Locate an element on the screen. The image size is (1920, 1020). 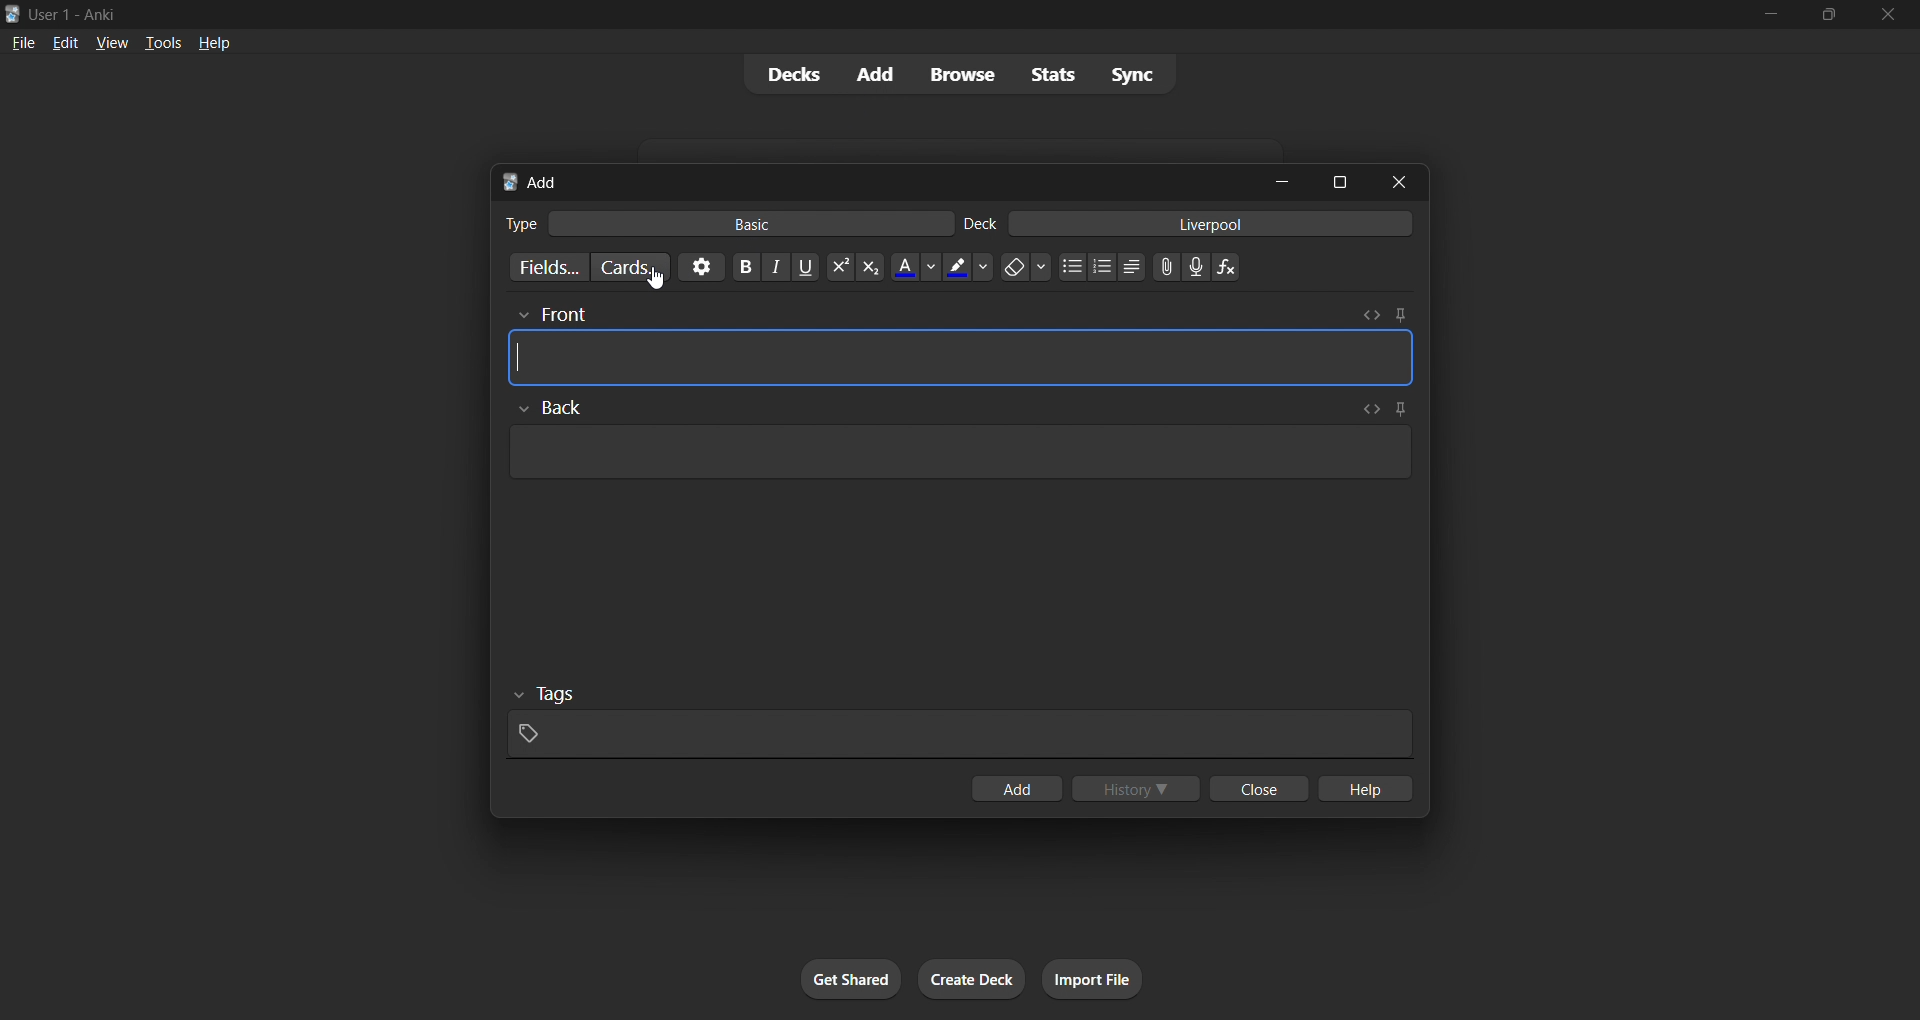
 create deck is located at coordinates (971, 978).